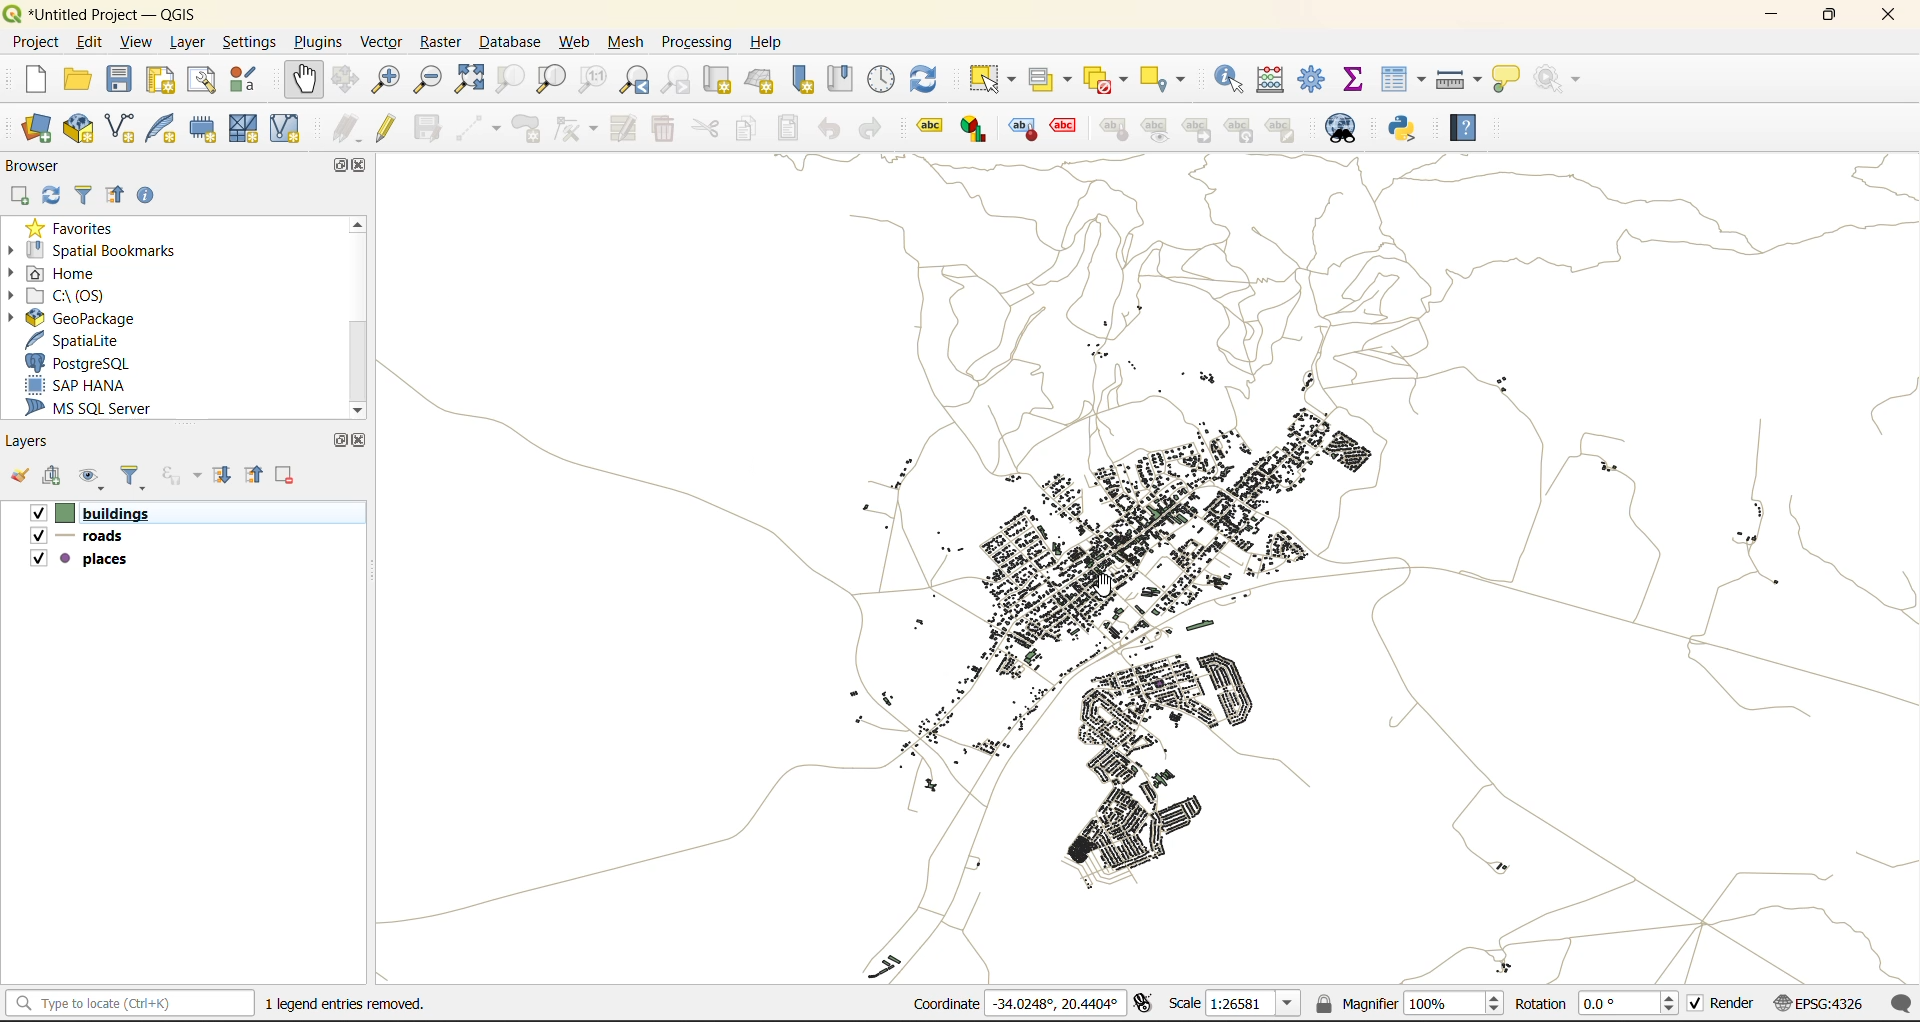  What do you see at coordinates (138, 477) in the screenshot?
I see `filter ` at bounding box center [138, 477].